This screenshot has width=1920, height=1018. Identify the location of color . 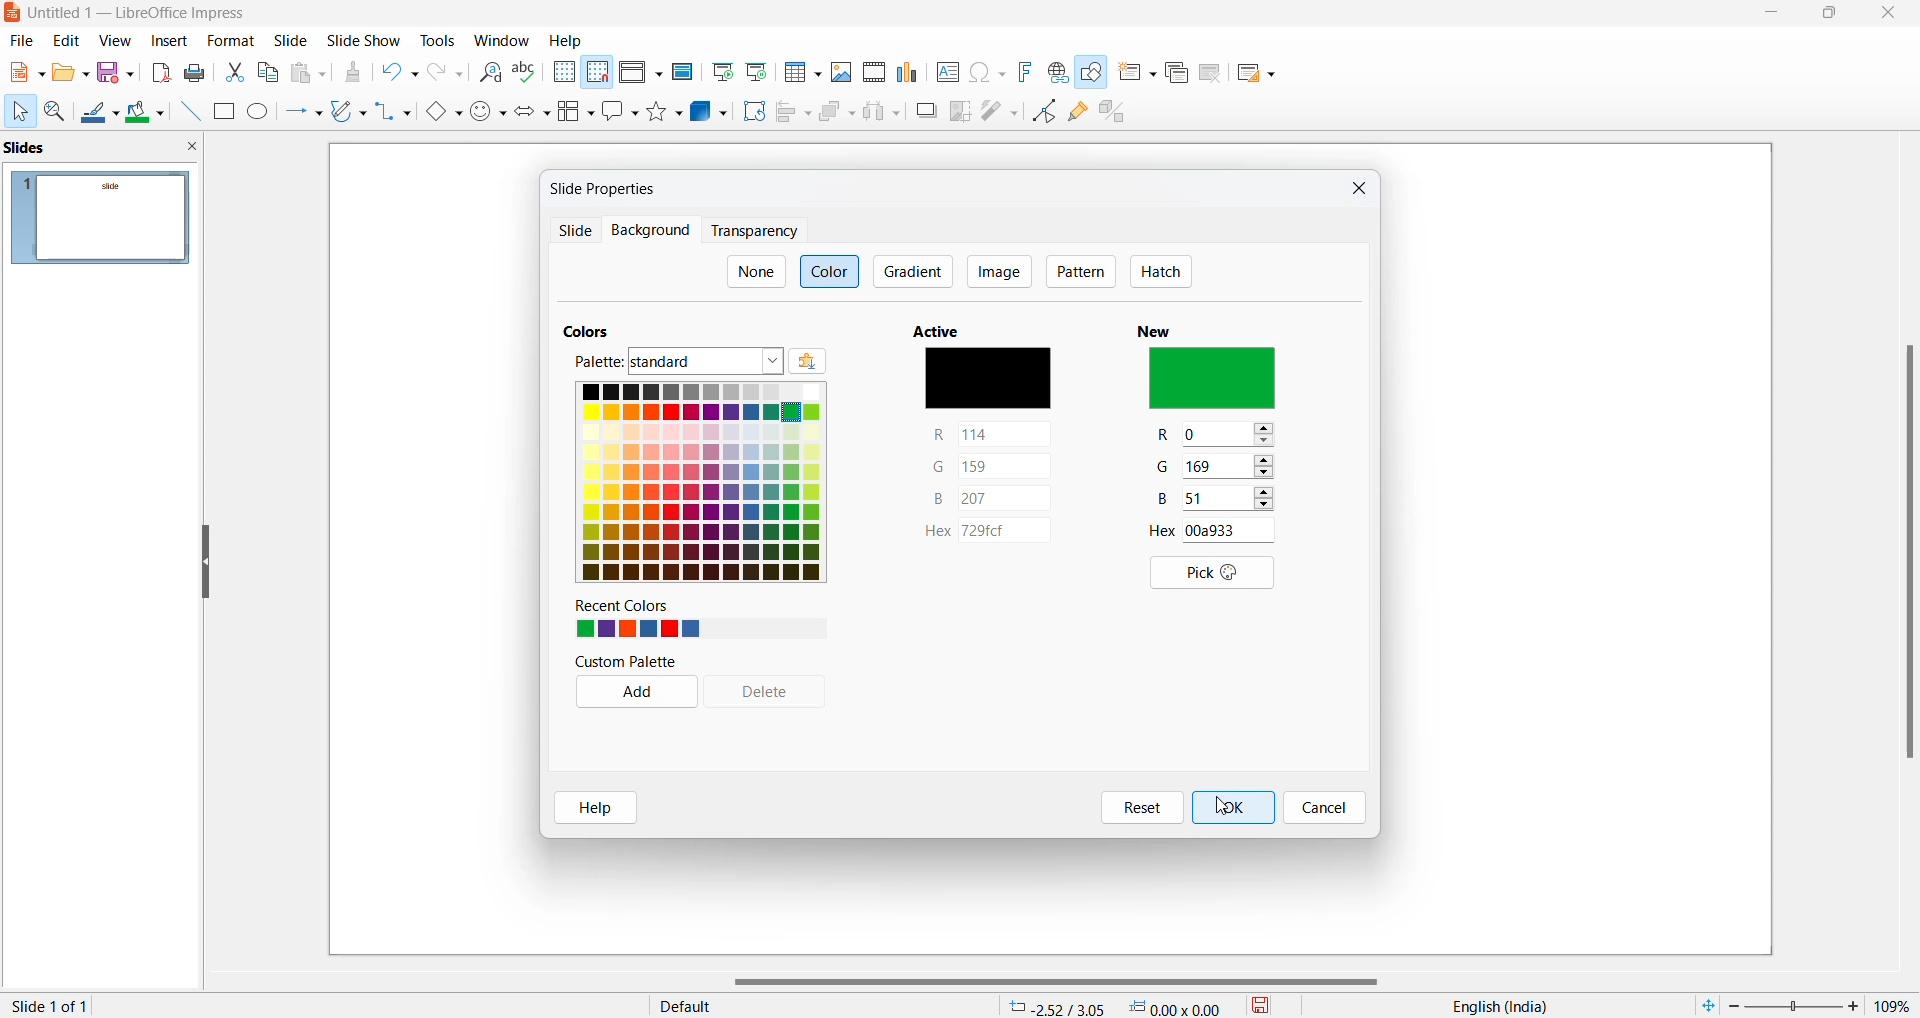
(832, 270).